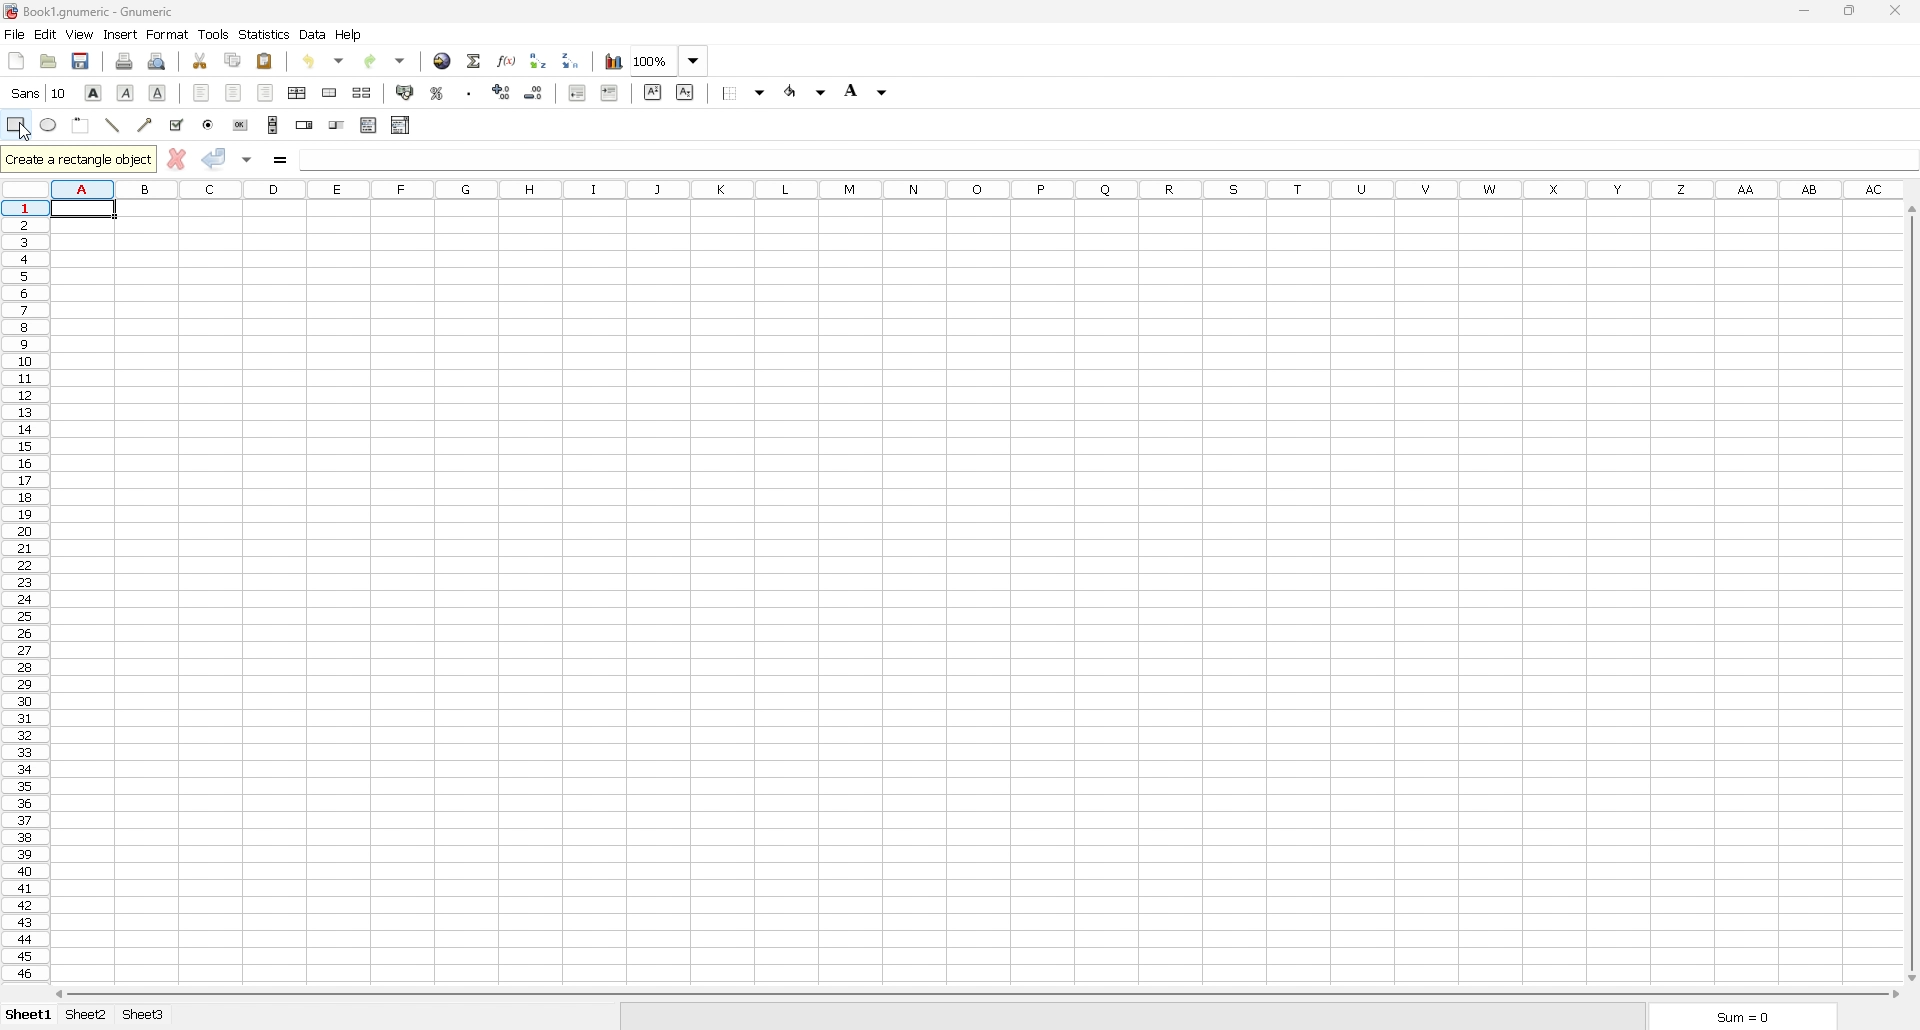  Describe the element at coordinates (176, 124) in the screenshot. I see `tickbox` at that location.